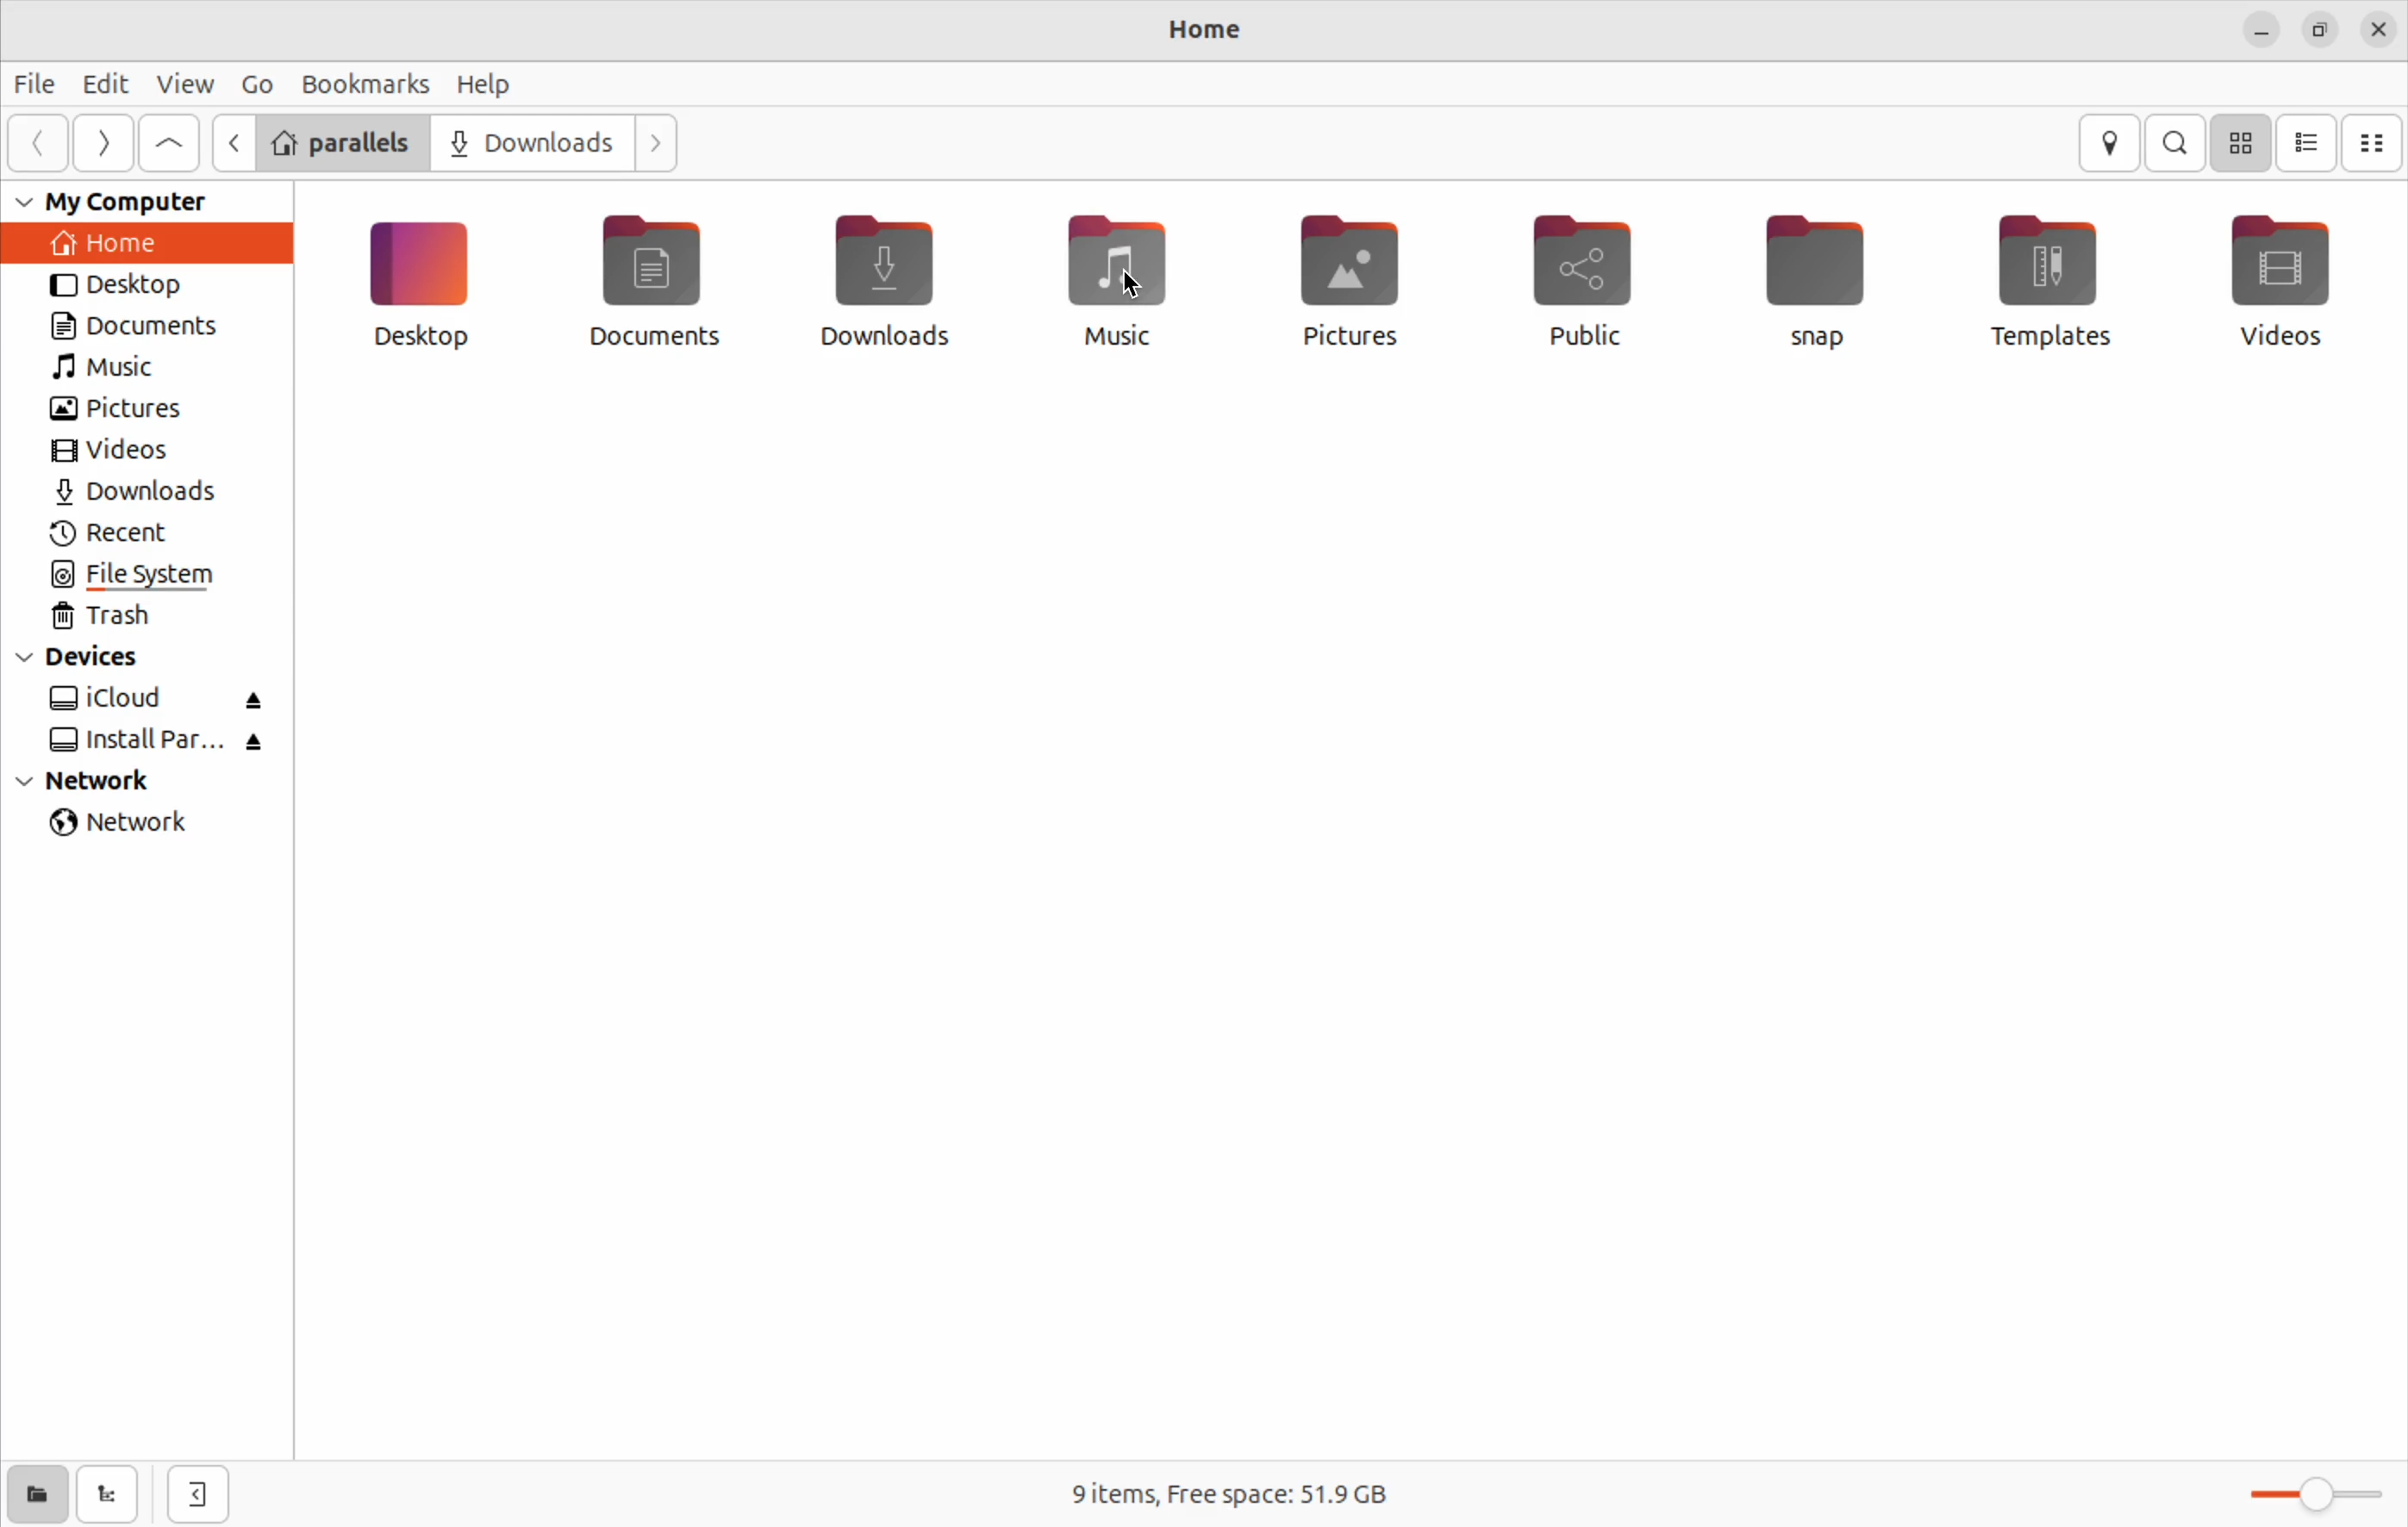 This screenshot has width=2408, height=1527. Describe the element at coordinates (2055, 276) in the screenshot. I see `Templates` at that location.